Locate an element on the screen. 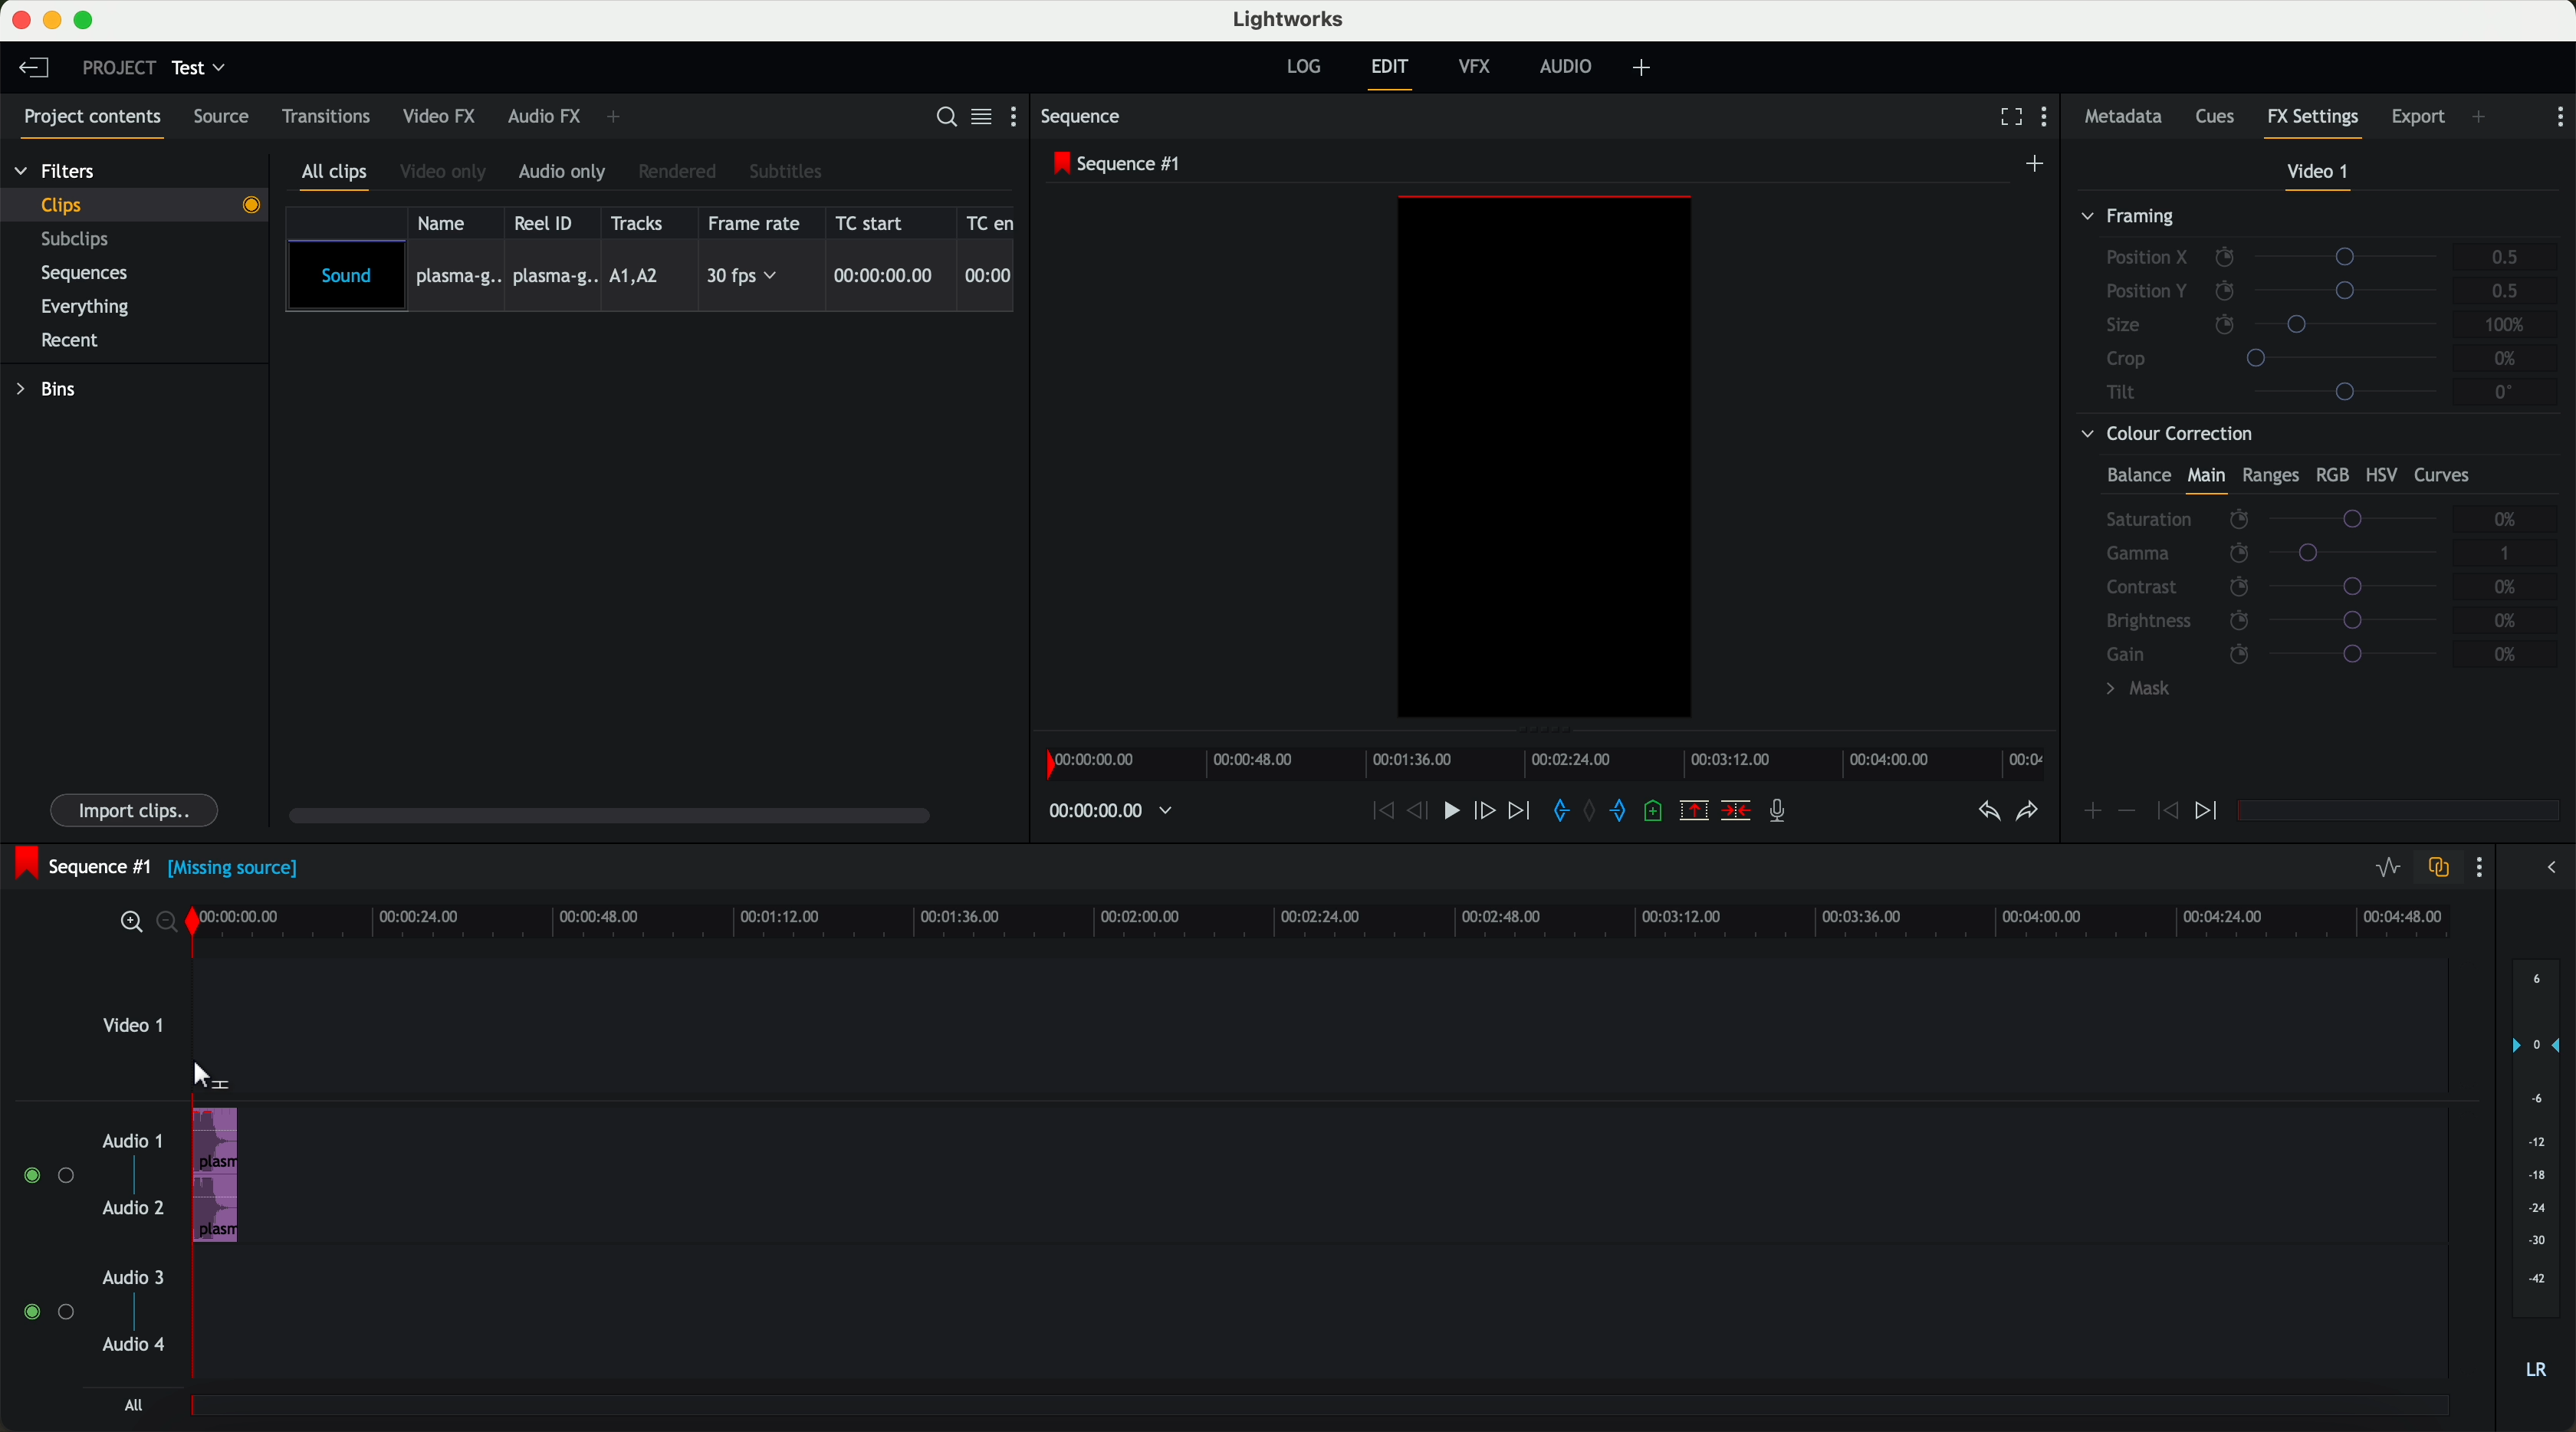 The width and height of the screenshot is (2576, 1432). add keyframe at the current position is located at coordinates (2093, 812).